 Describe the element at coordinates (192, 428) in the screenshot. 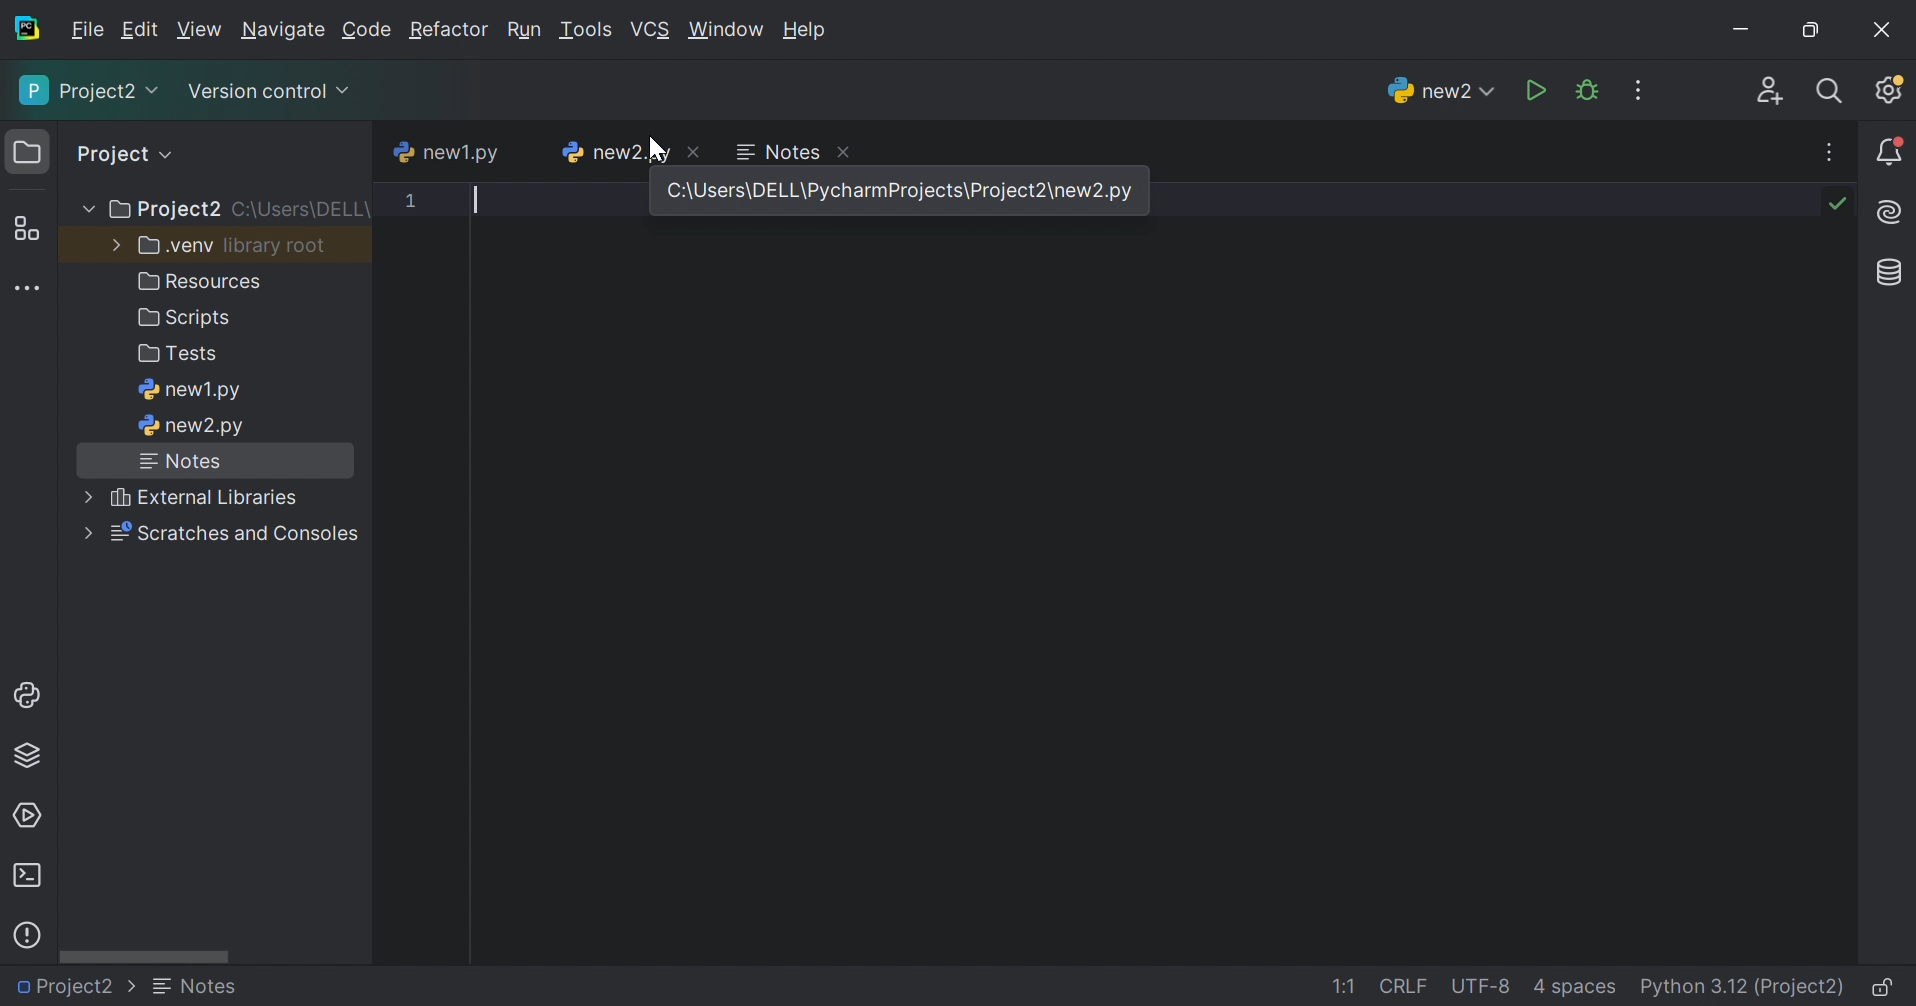

I see `new2.py` at that location.